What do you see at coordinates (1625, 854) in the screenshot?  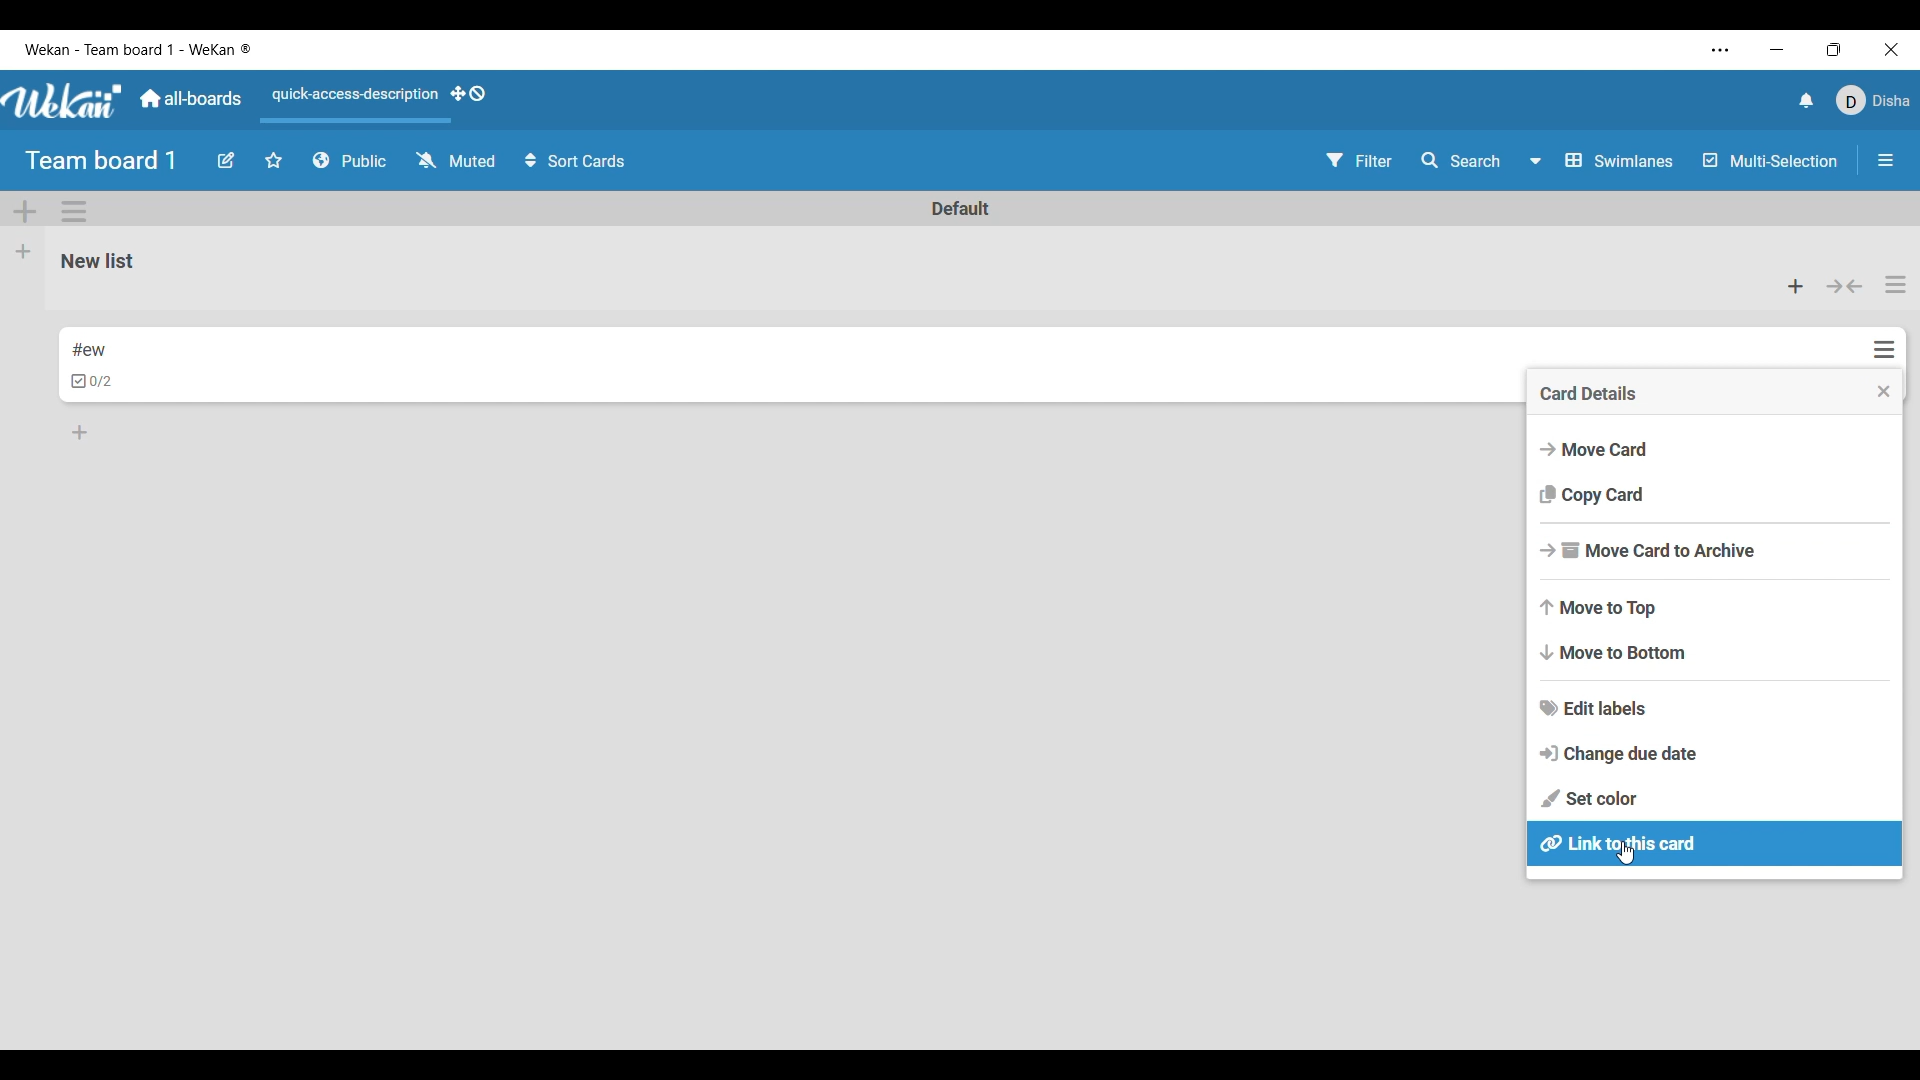 I see `cursor` at bounding box center [1625, 854].